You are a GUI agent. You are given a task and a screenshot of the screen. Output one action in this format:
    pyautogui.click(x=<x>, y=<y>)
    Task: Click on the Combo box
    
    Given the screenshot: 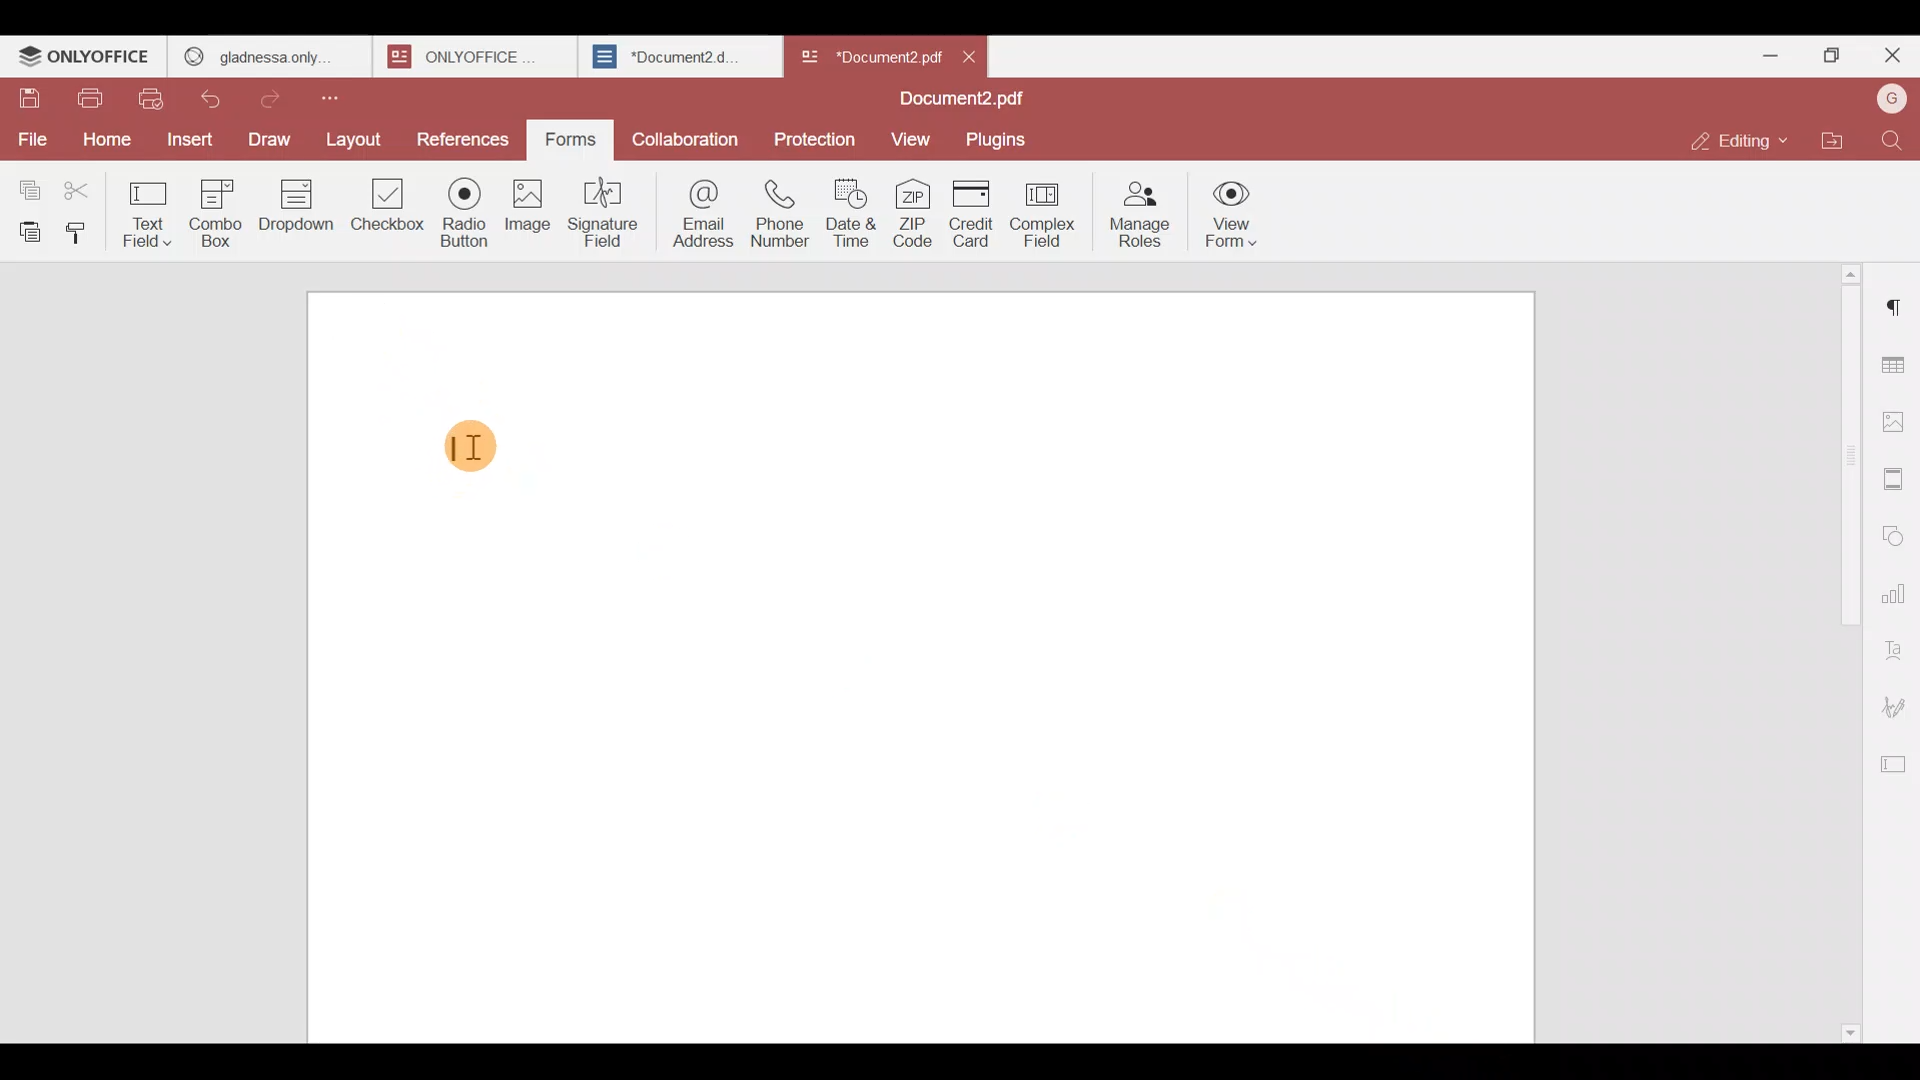 What is the action you would take?
    pyautogui.click(x=212, y=212)
    